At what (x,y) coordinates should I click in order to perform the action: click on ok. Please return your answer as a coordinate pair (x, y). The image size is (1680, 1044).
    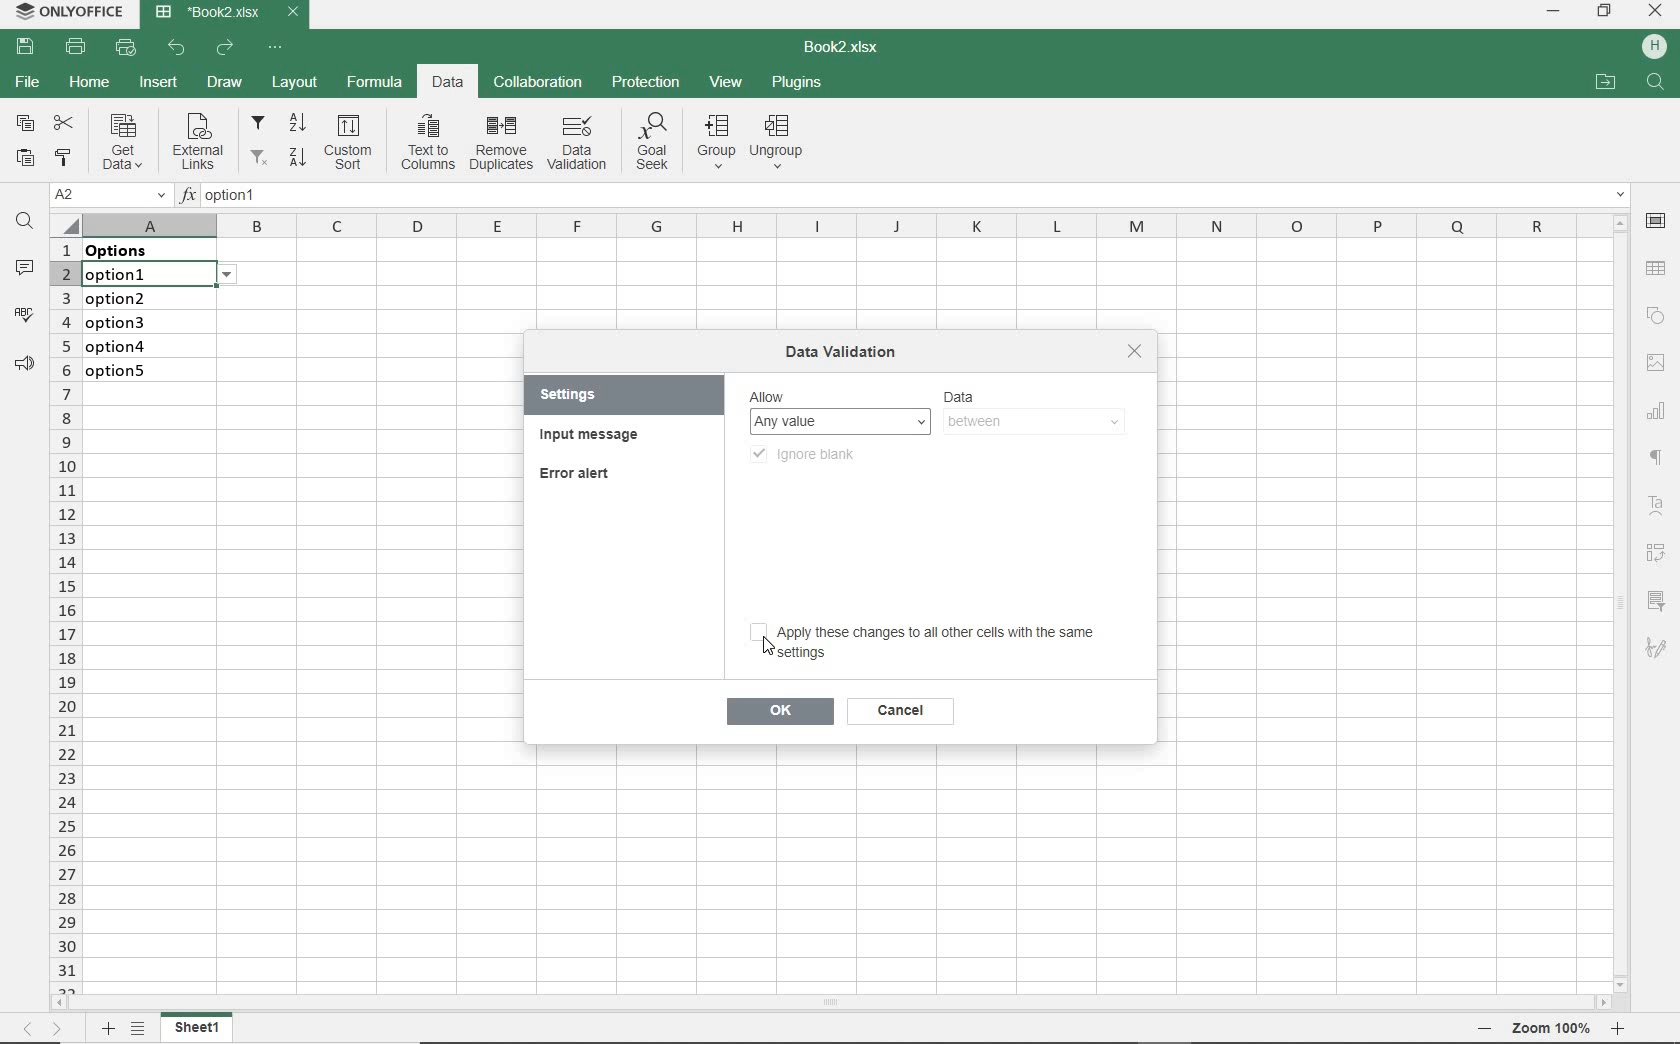
    Looking at the image, I should click on (779, 712).